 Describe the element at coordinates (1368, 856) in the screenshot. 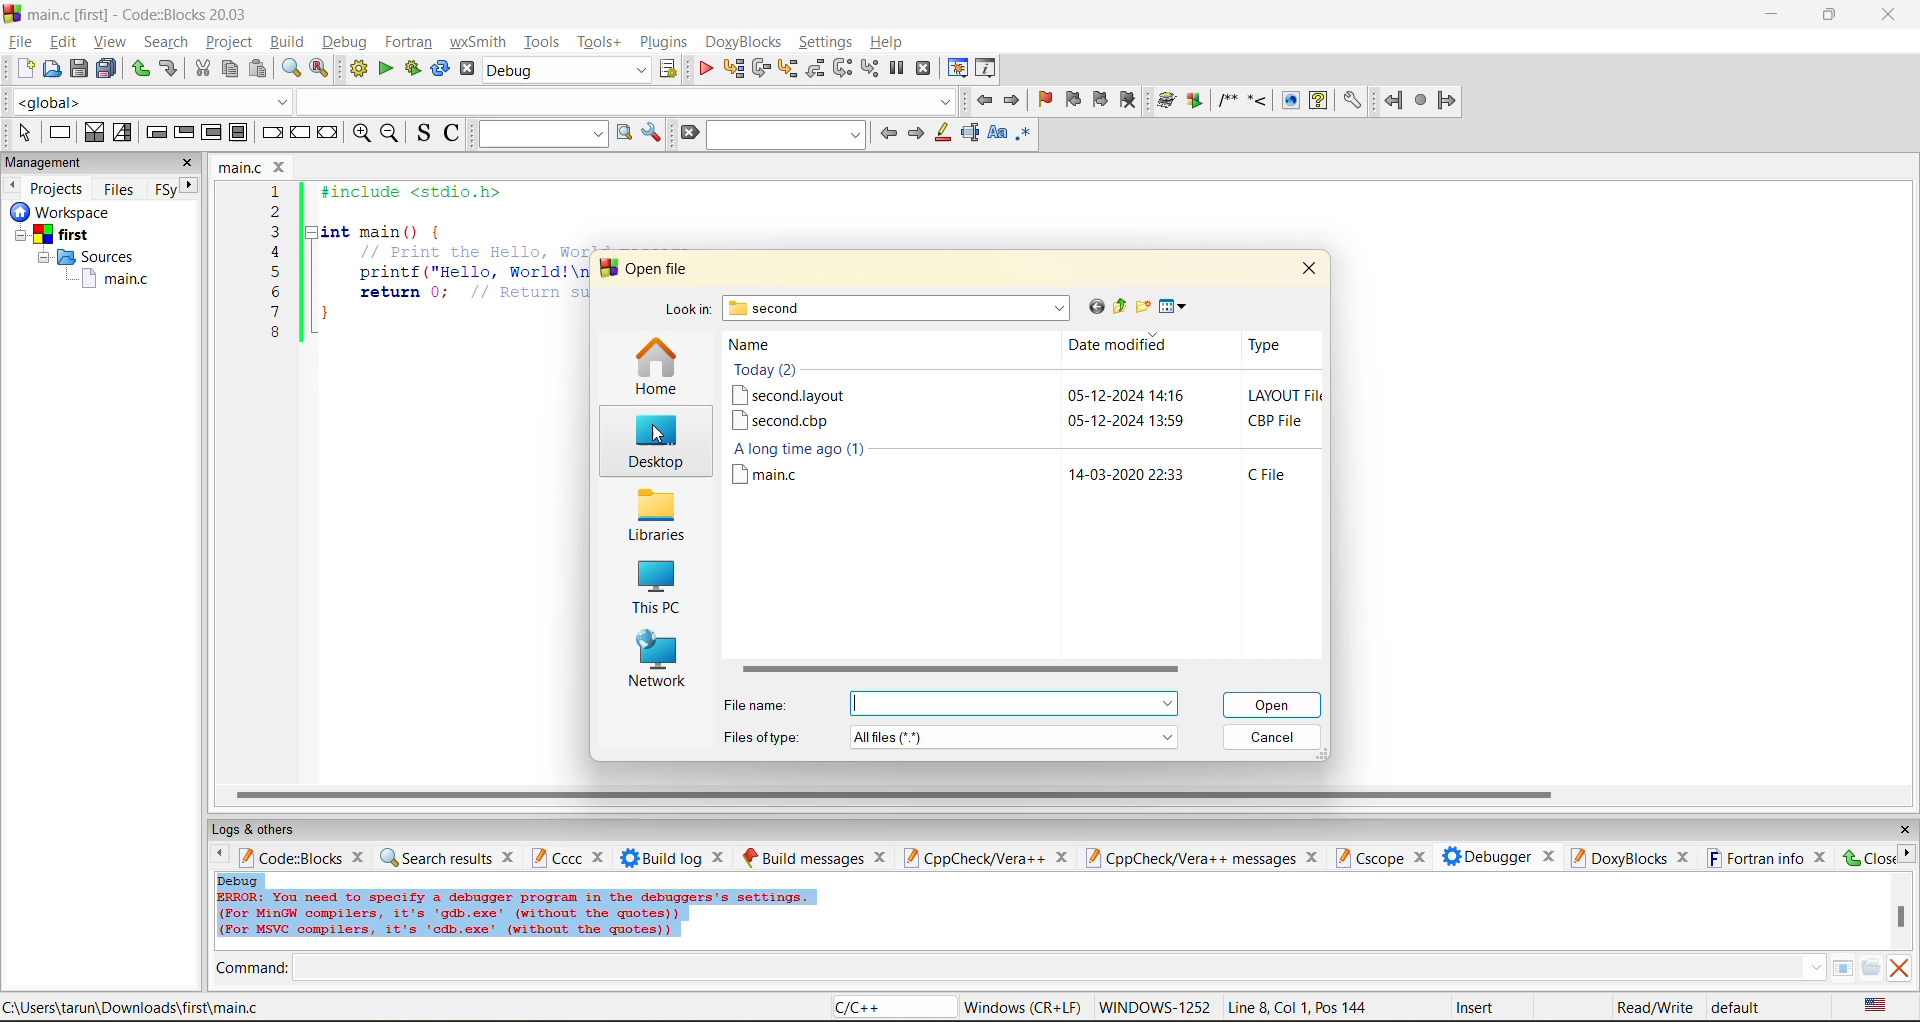

I see `cscope` at that location.